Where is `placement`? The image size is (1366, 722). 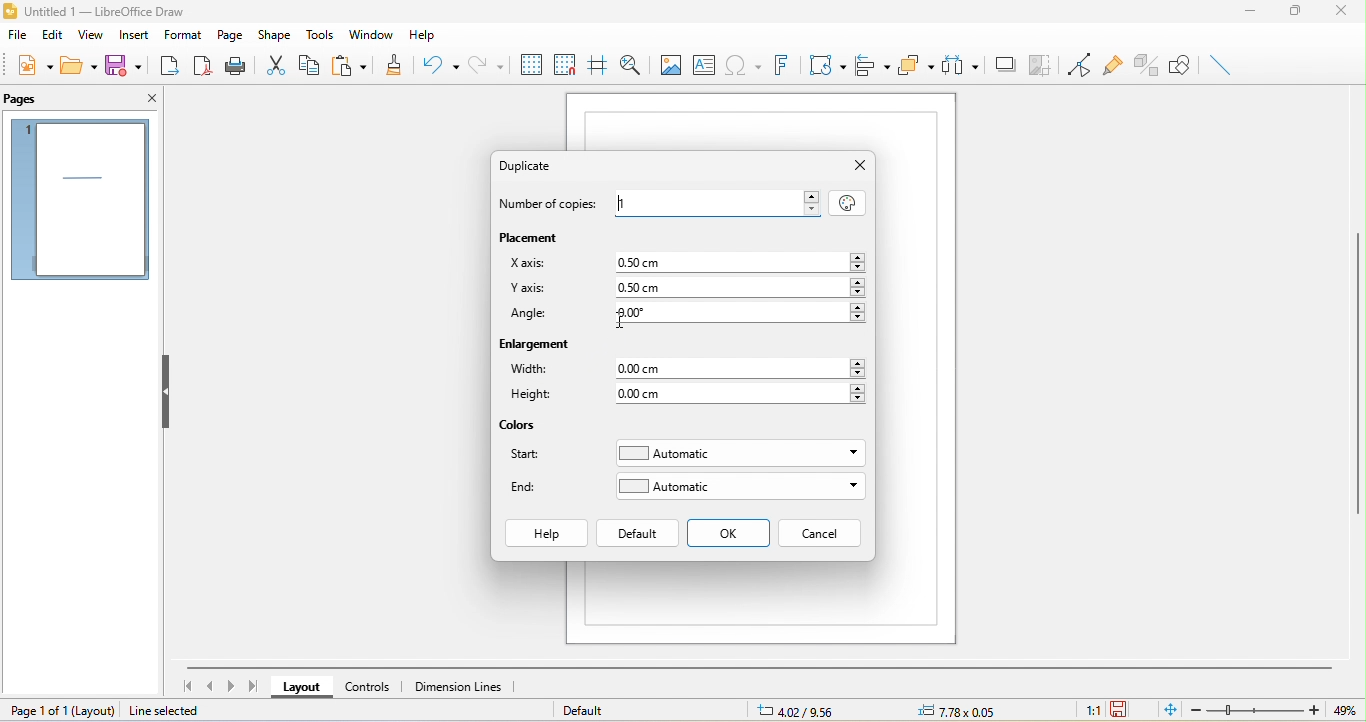
placement is located at coordinates (536, 237).